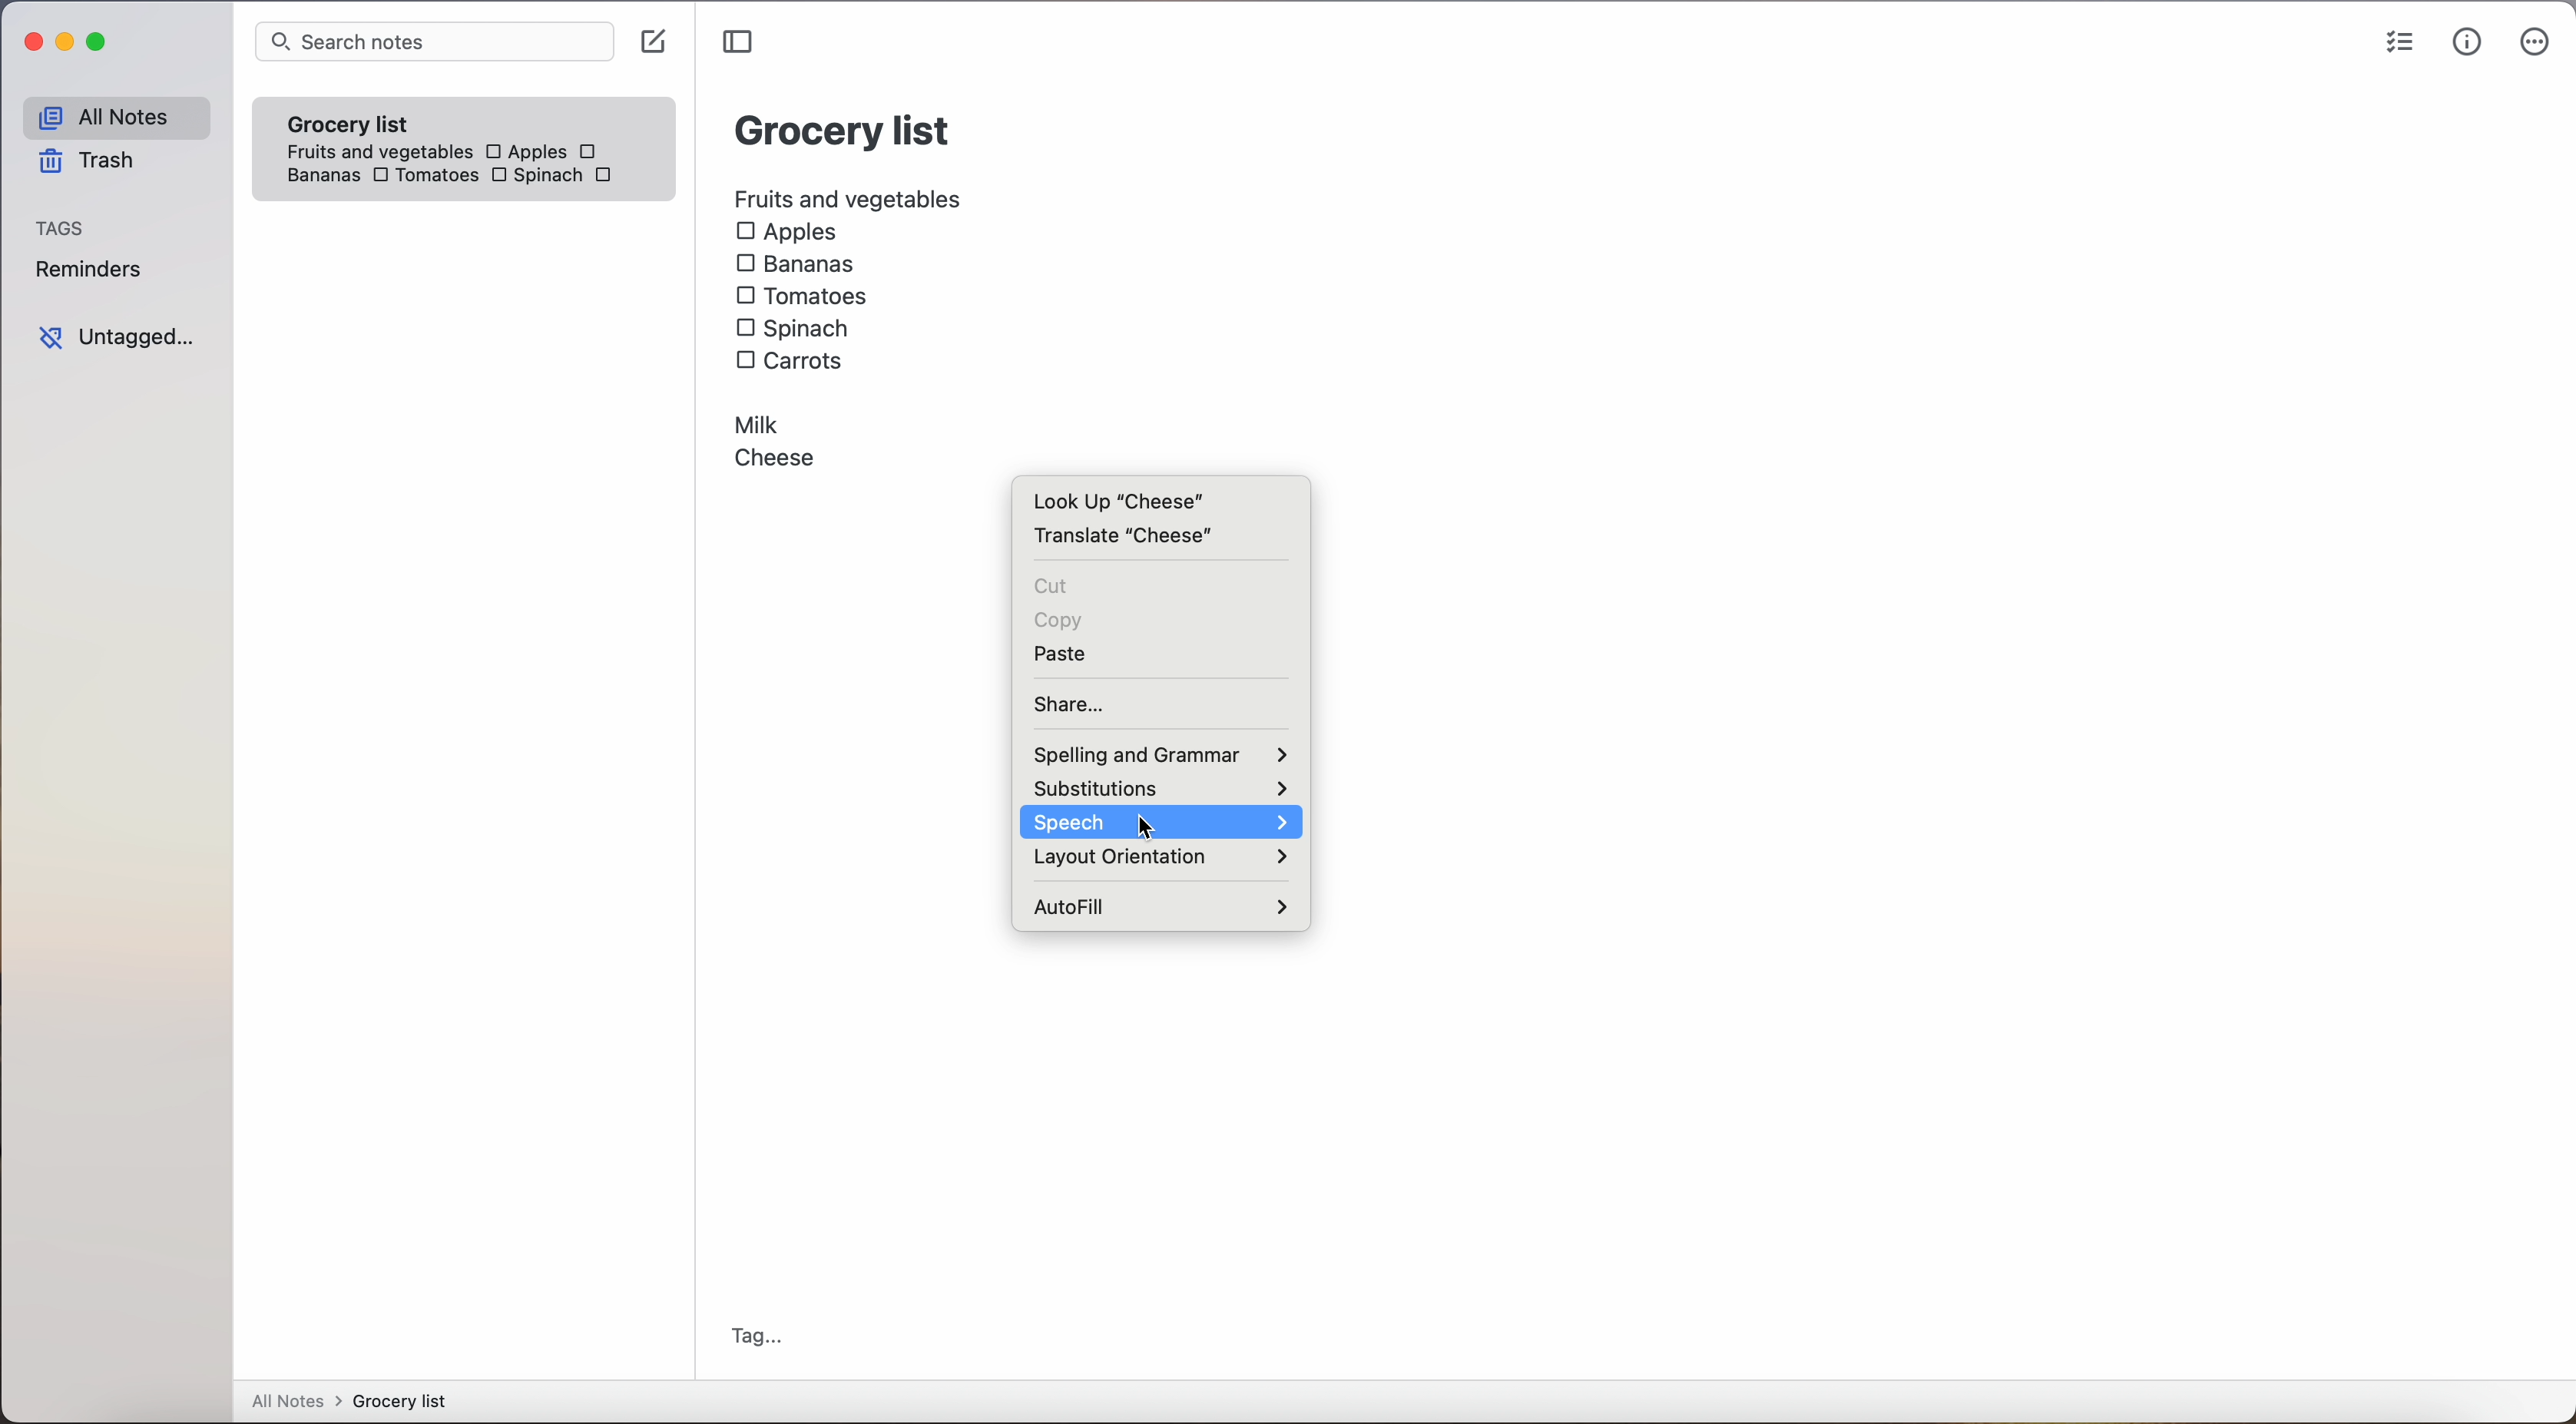 The image size is (2576, 1424). Describe the element at coordinates (1157, 756) in the screenshot. I see `spelling and grammar` at that location.